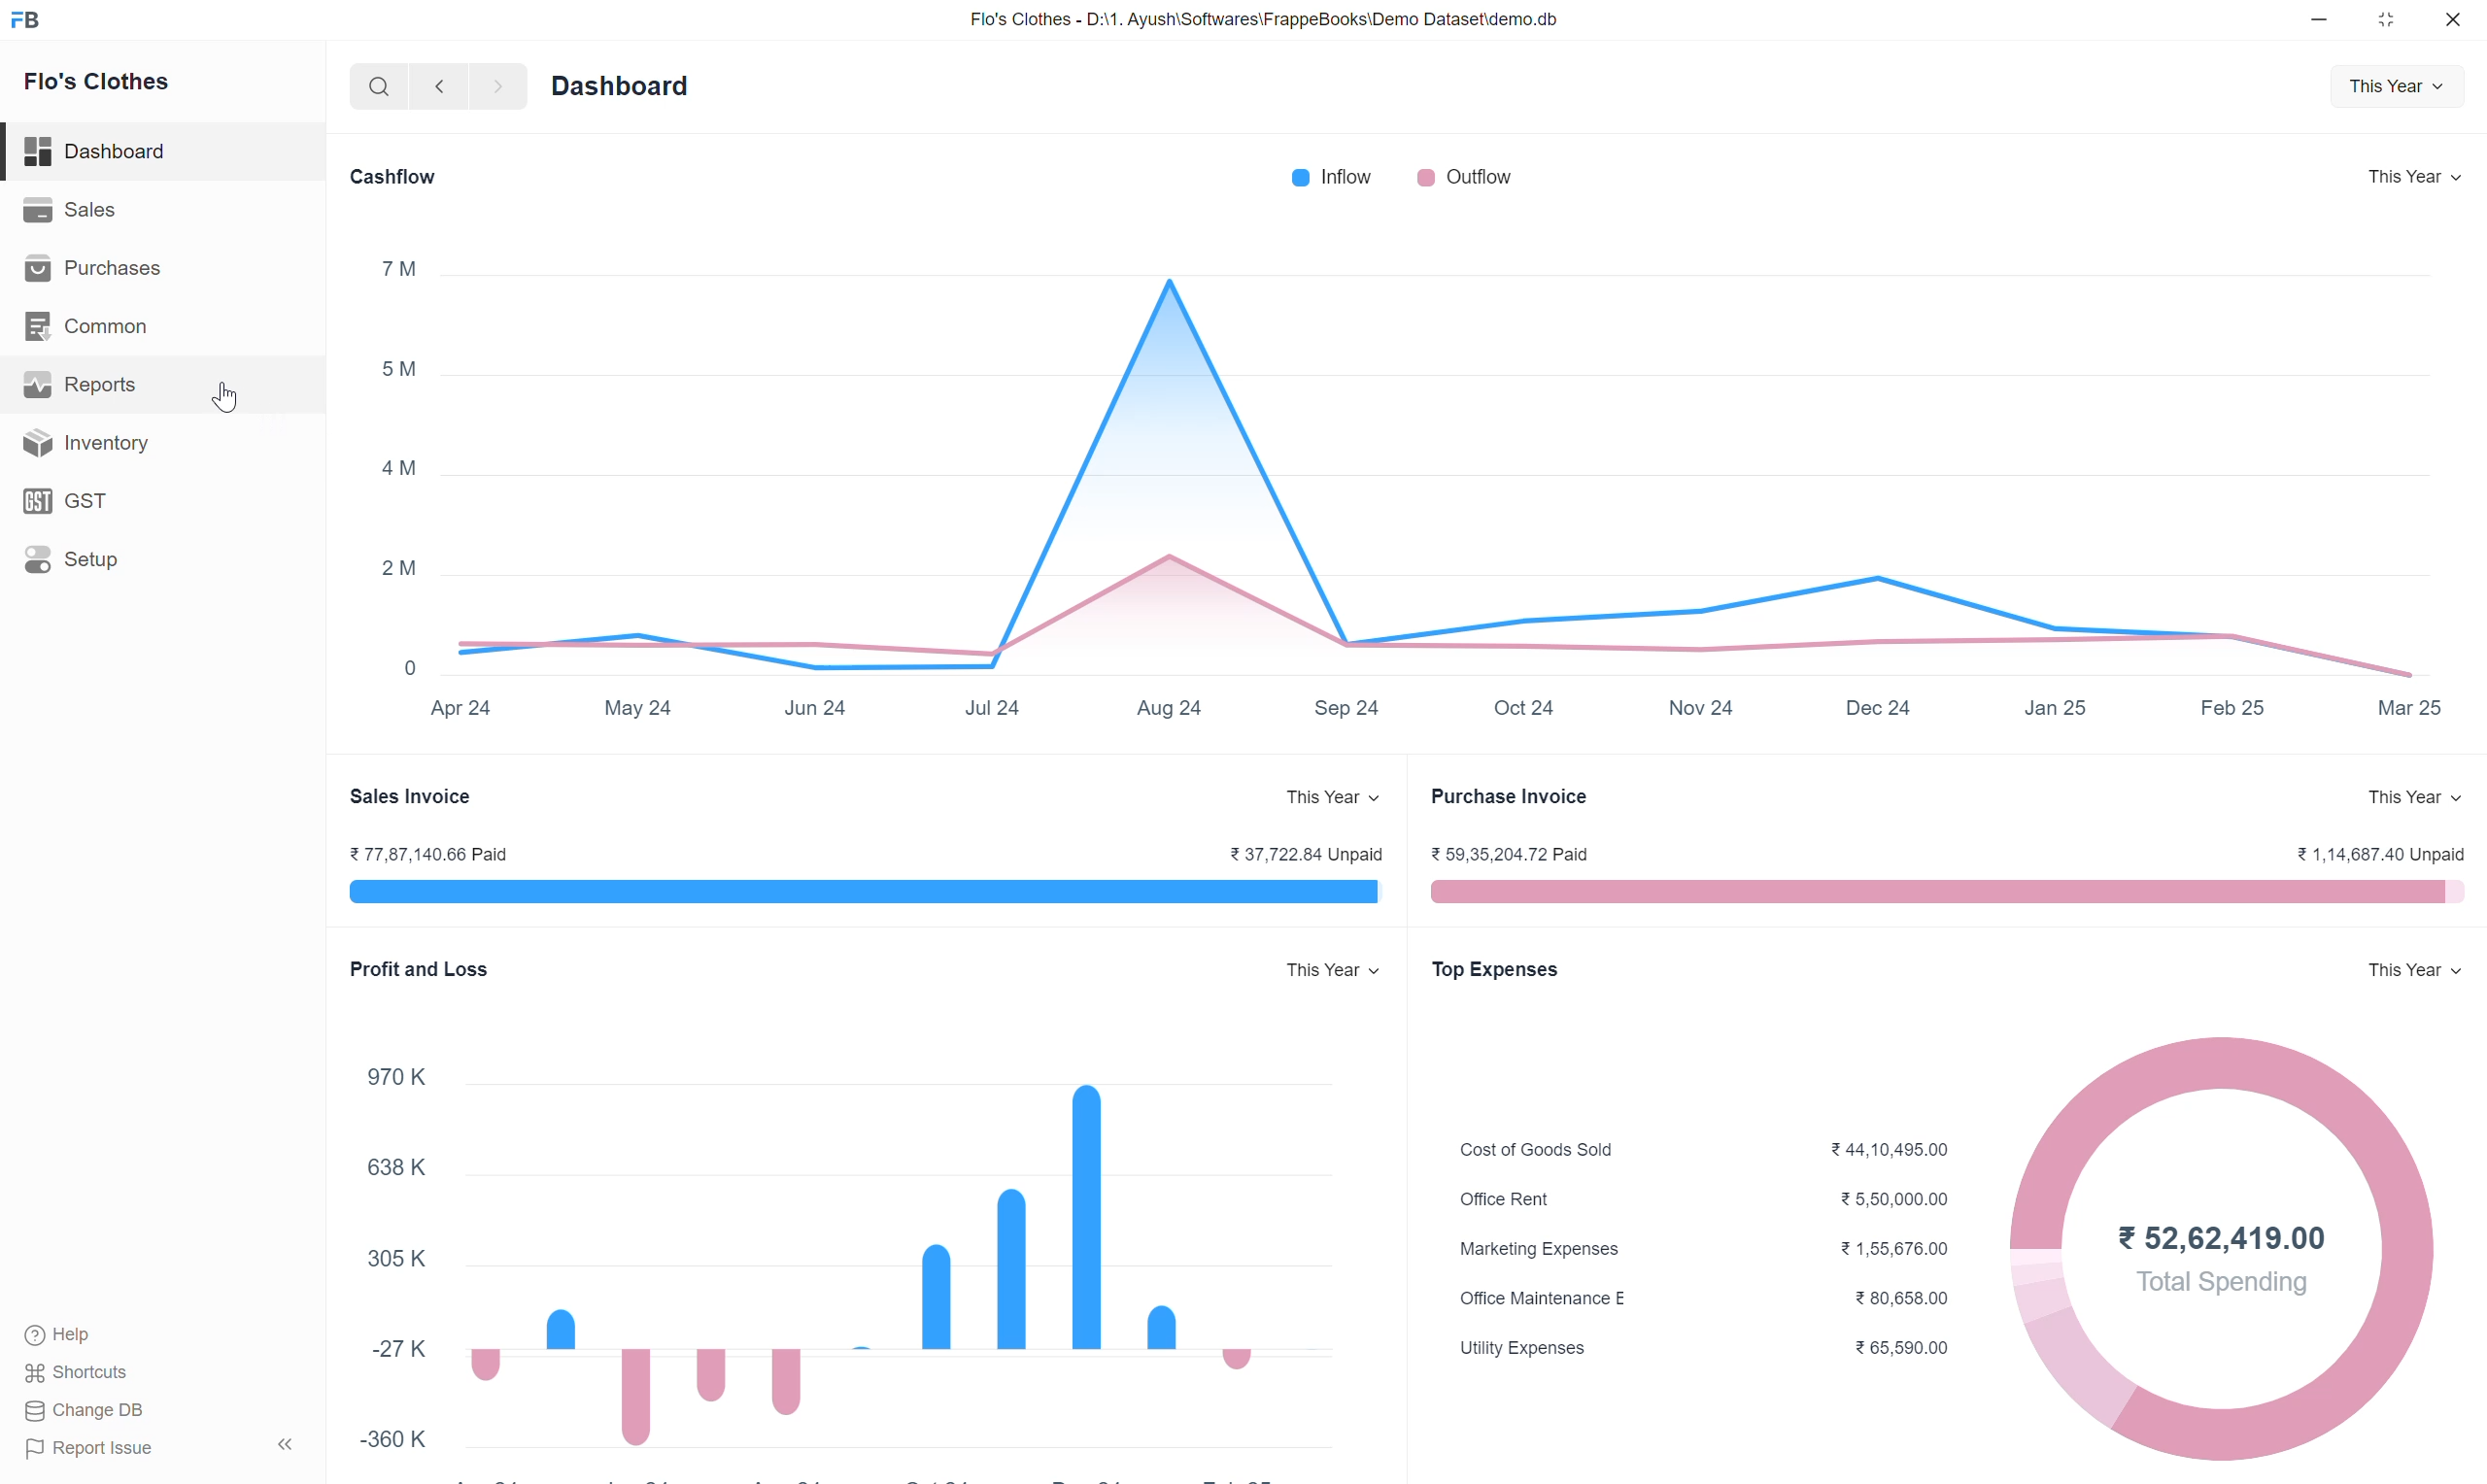  What do you see at coordinates (1543, 1150) in the screenshot?
I see `Cost of Goods Sold` at bounding box center [1543, 1150].